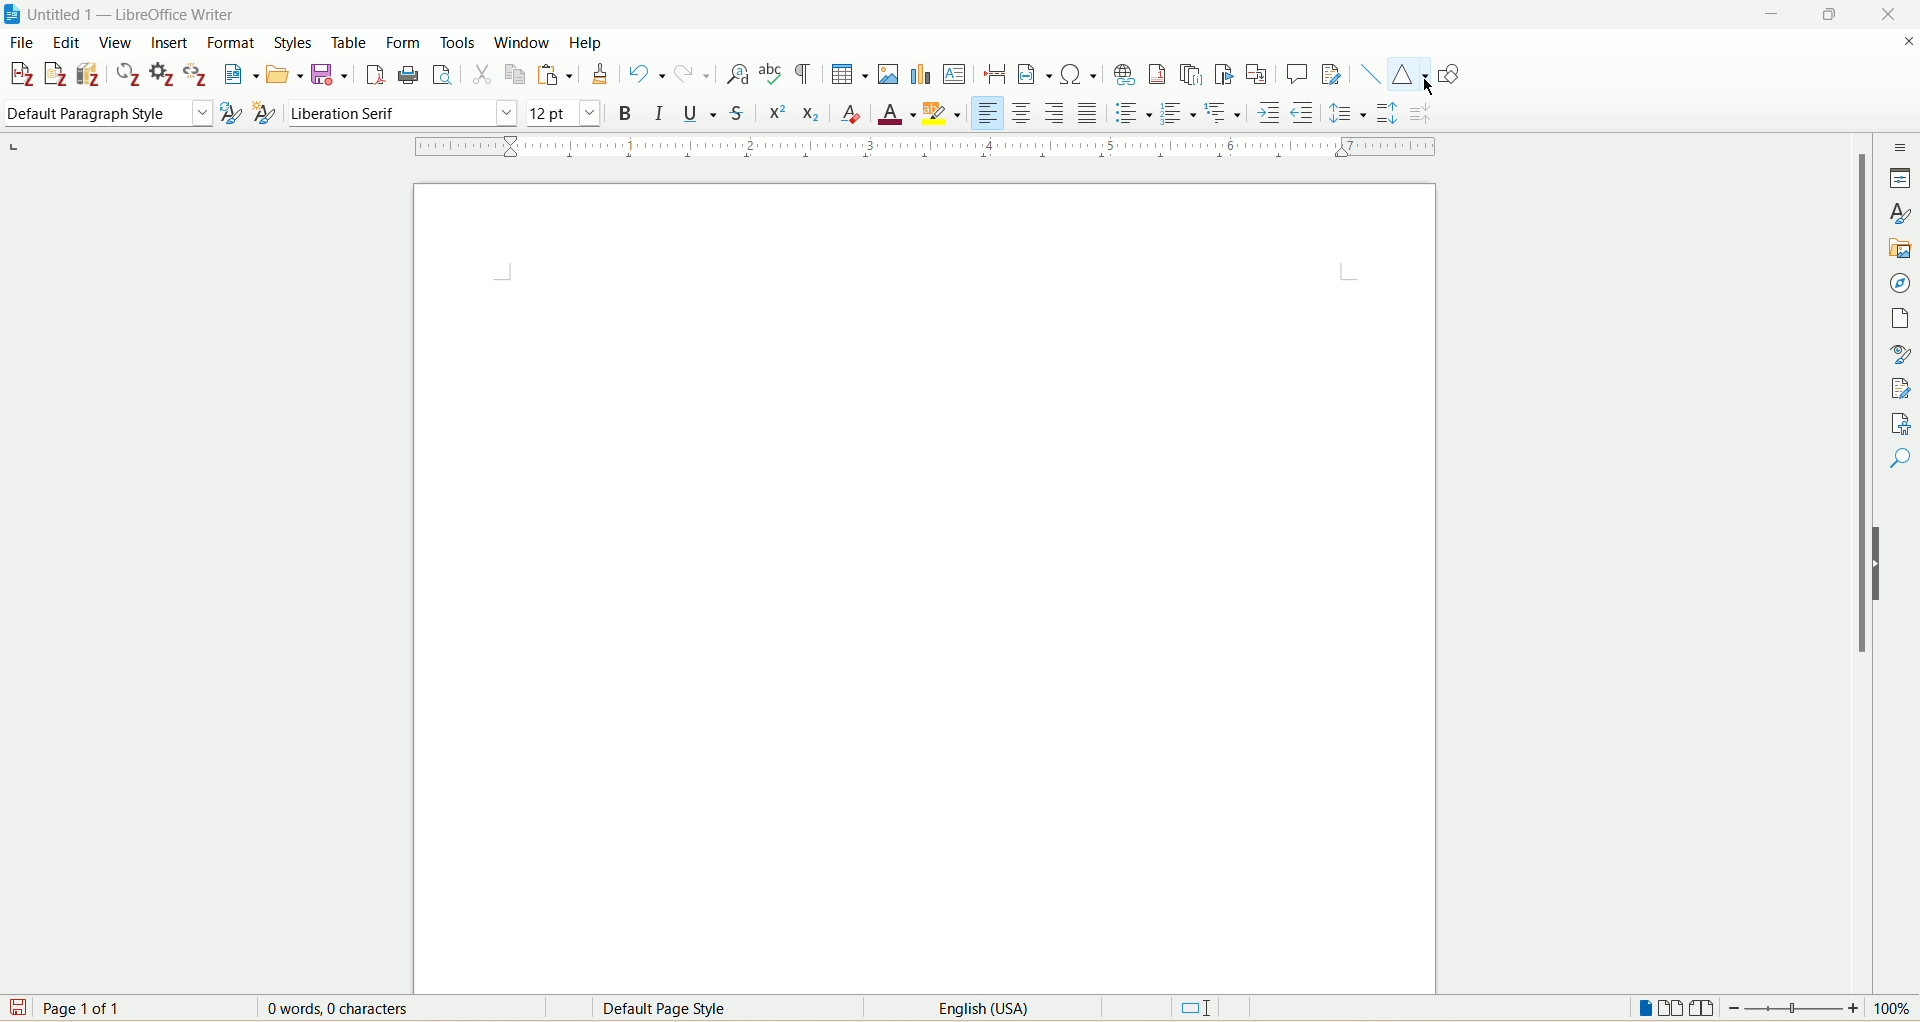 Image resolution: width=1920 pixels, height=1022 pixels. Describe the element at coordinates (680, 1009) in the screenshot. I see `Default page style` at that location.